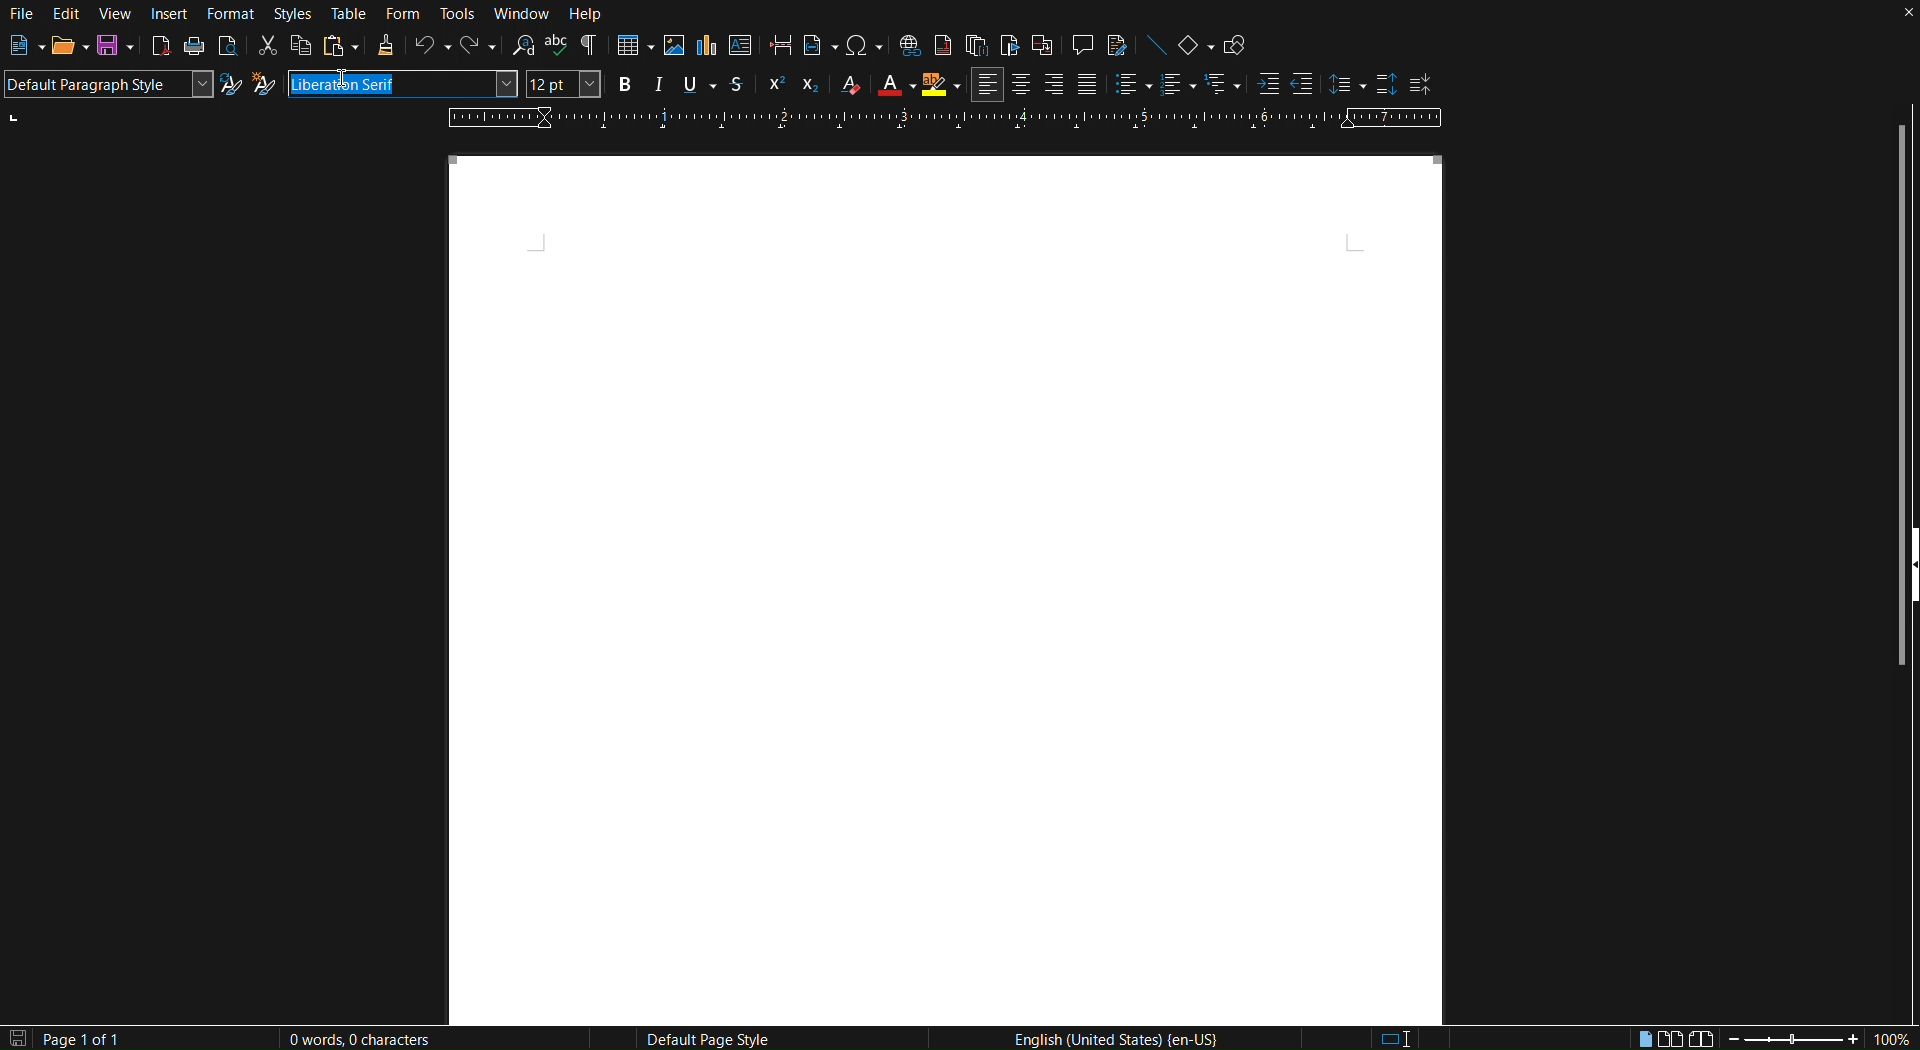  I want to click on Clone Formatting, so click(384, 49).